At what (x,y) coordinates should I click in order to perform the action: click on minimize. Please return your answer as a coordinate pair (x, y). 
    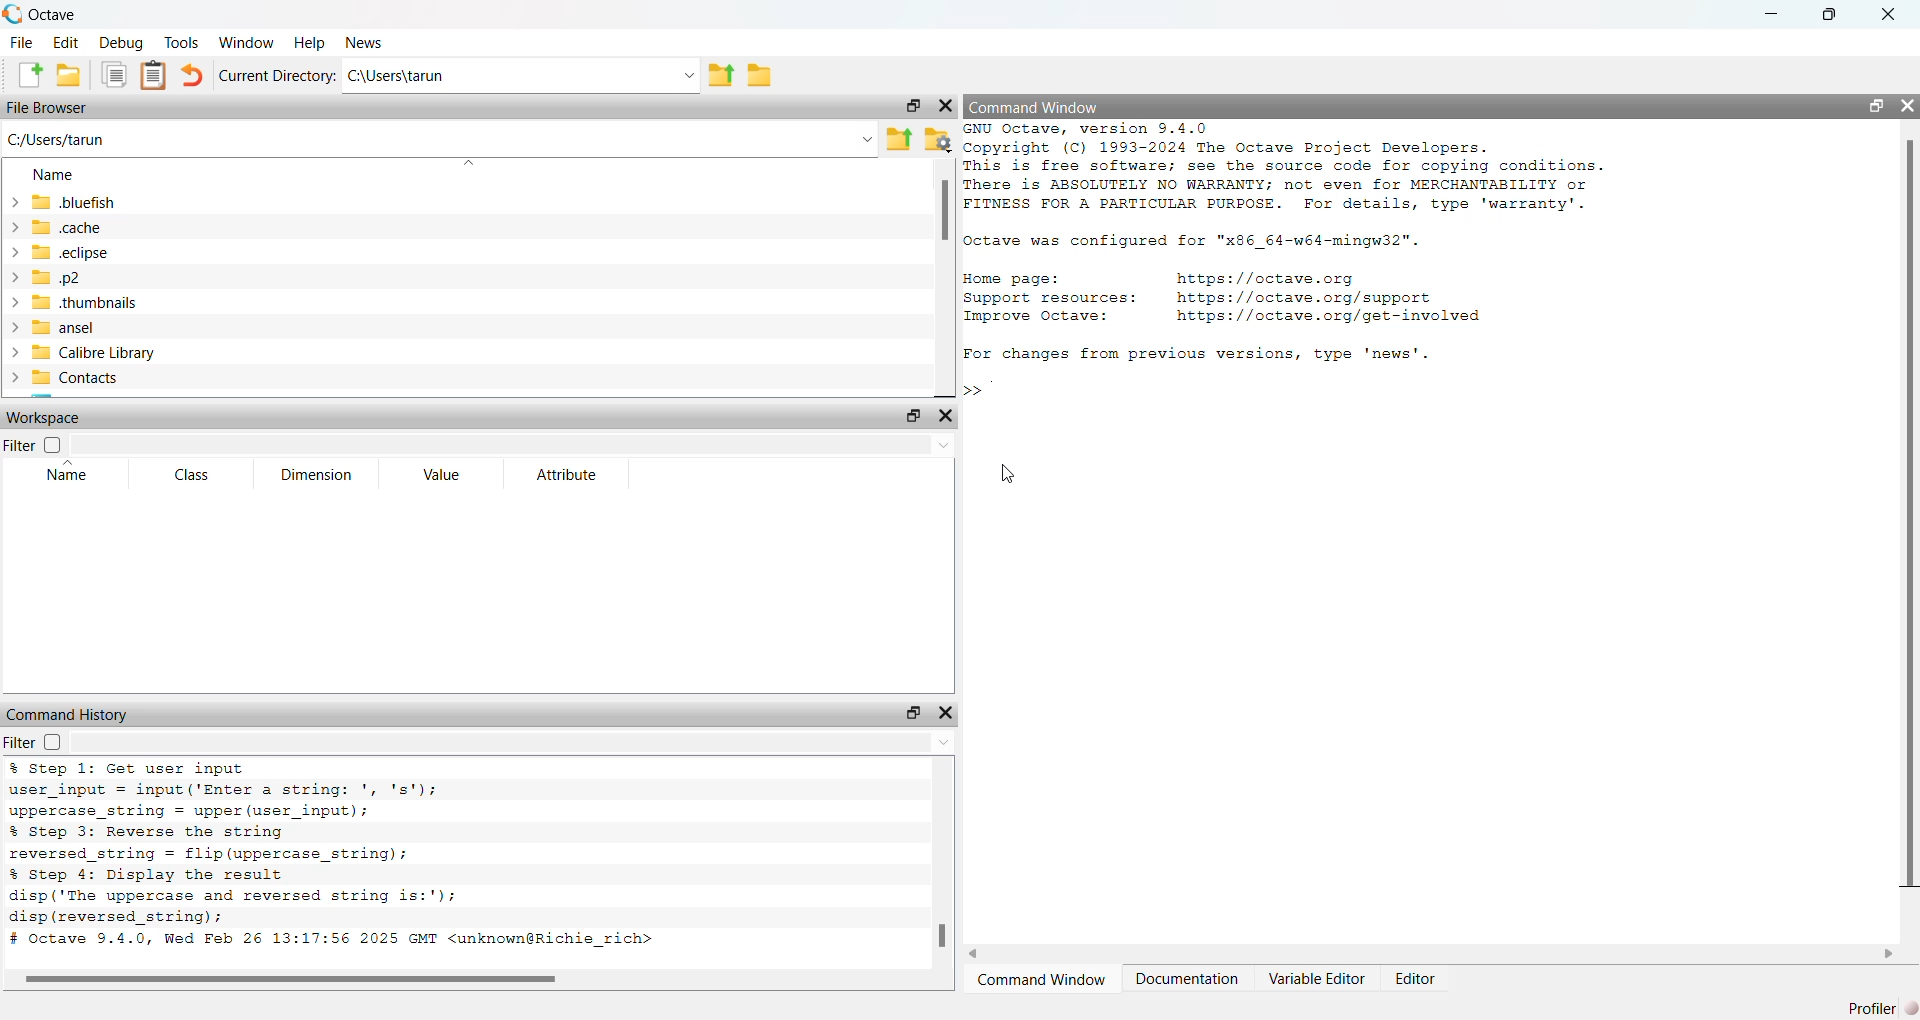
    Looking at the image, I should click on (1774, 15).